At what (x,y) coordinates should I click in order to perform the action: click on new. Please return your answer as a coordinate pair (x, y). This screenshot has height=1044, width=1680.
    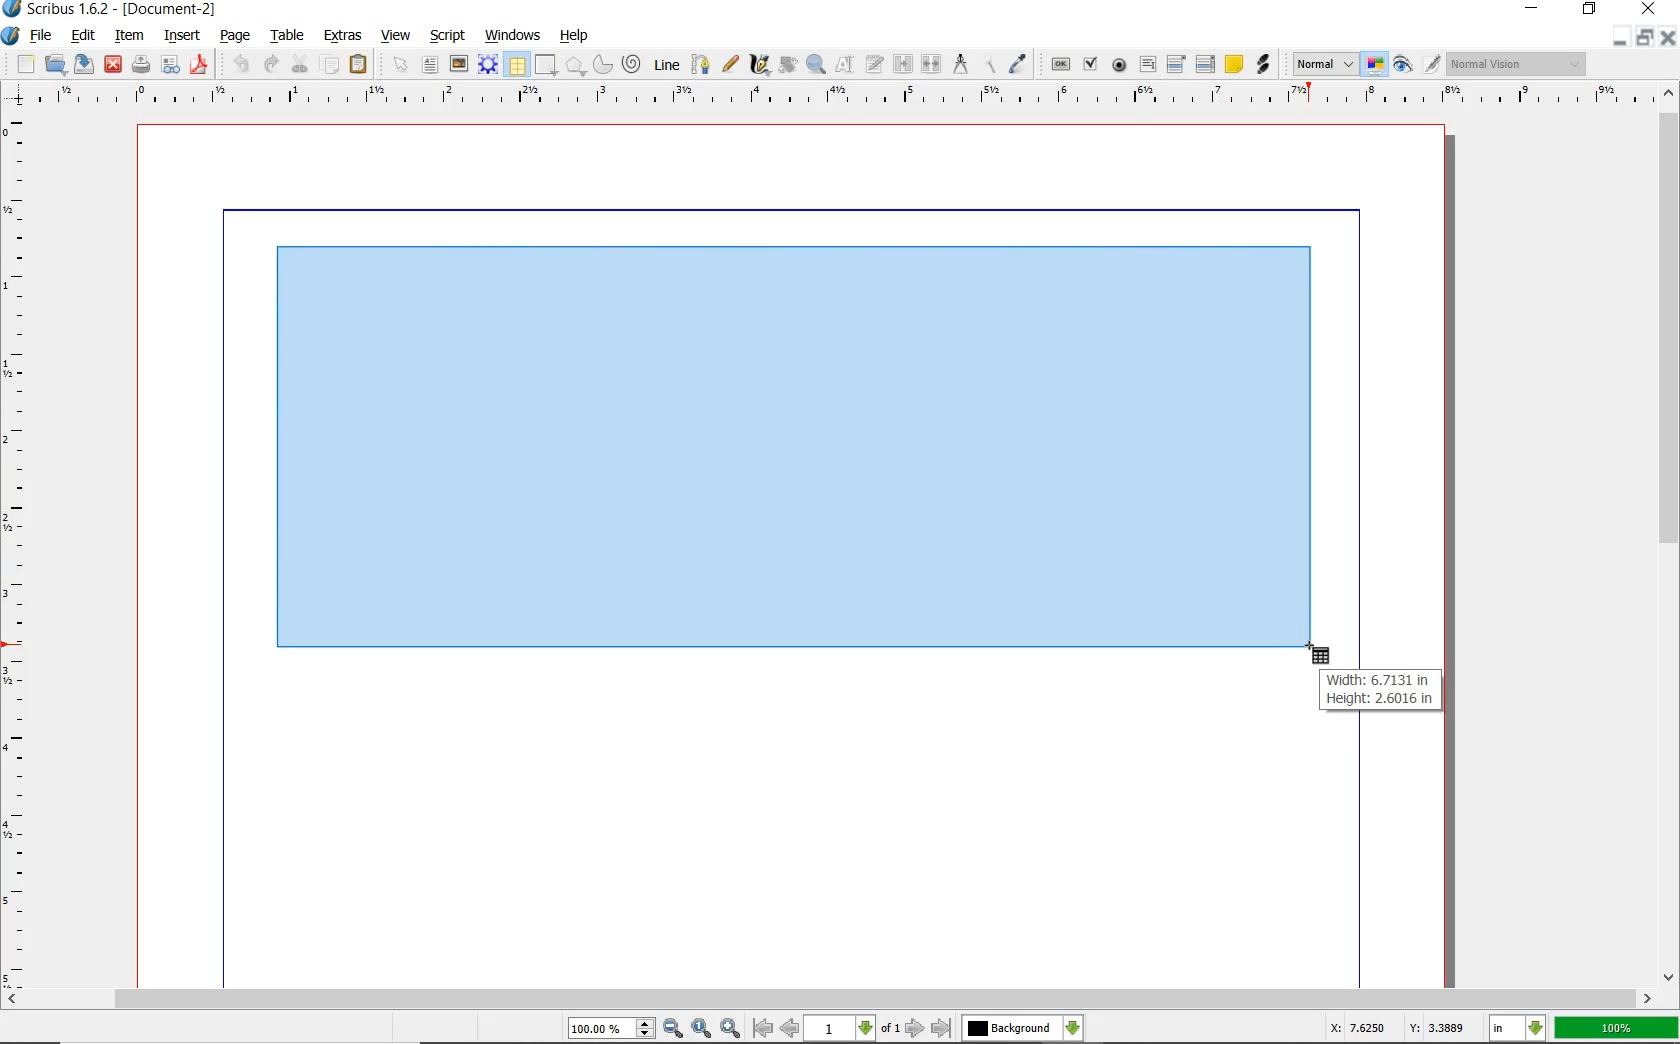
    Looking at the image, I should click on (27, 63).